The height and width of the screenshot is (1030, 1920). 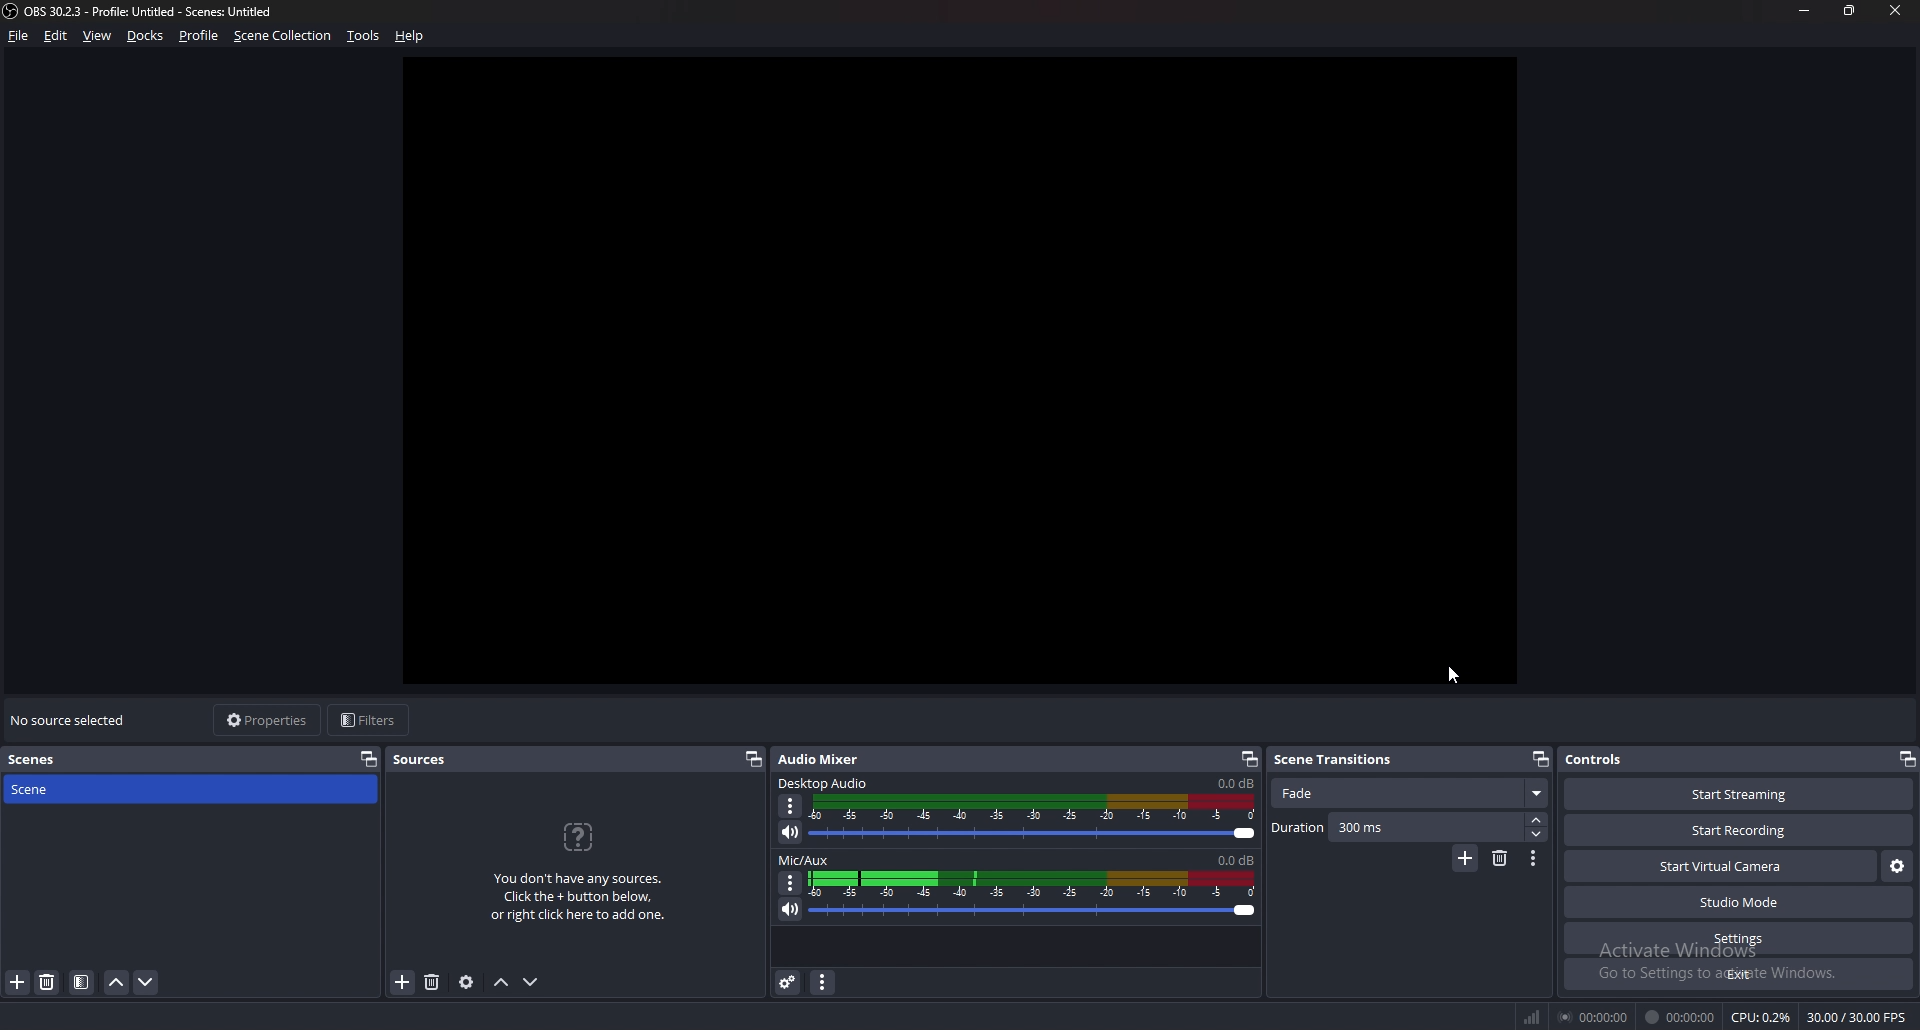 What do you see at coordinates (199, 36) in the screenshot?
I see `profile` at bounding box center [199, 36].